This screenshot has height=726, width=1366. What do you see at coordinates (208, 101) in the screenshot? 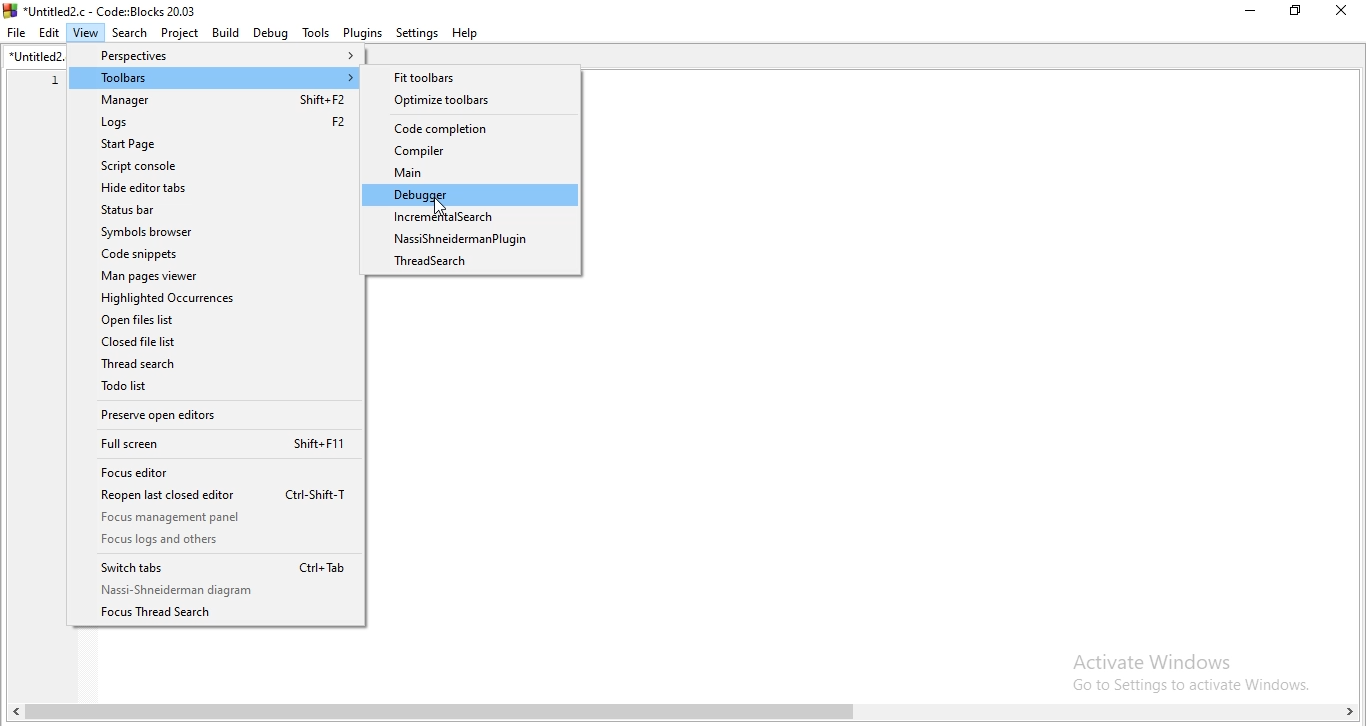
I see `Manager` at bounding box center [208, 101].